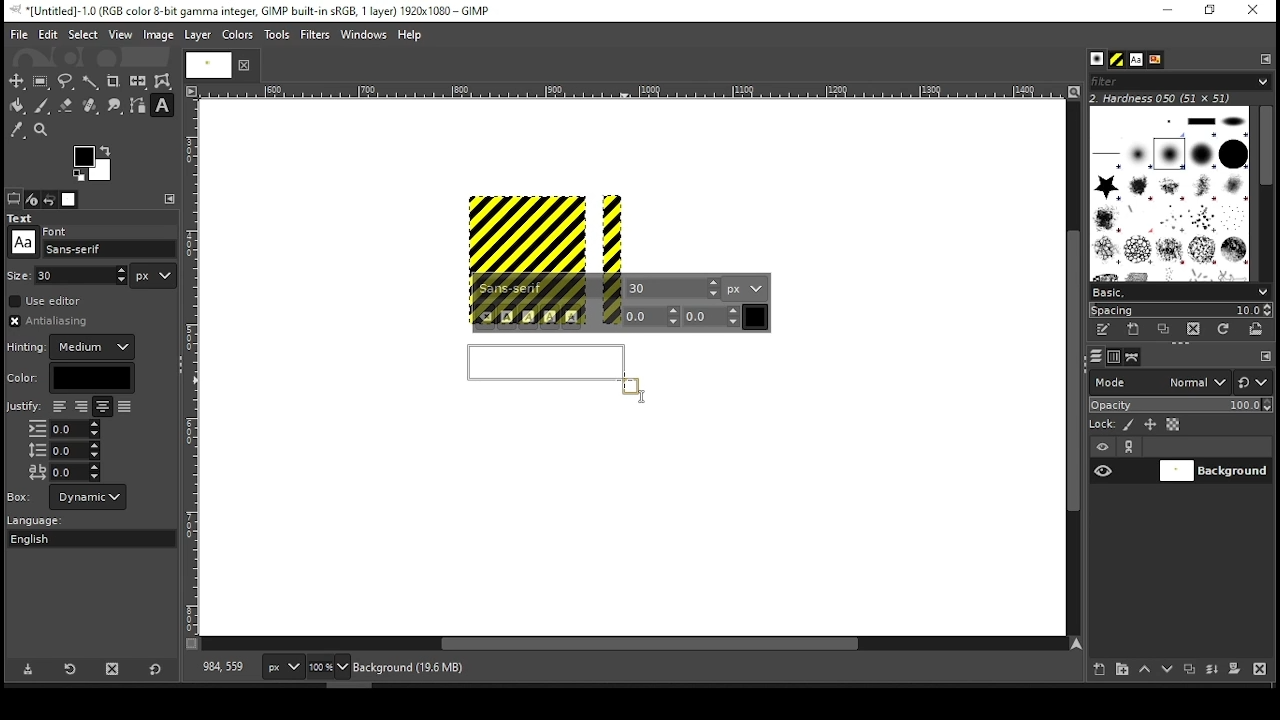 The width and height of the screenshot is (1280, 720). What do you see at coordinates (92, 107) in the screenshot?
I see `heal tool` at bounding box center [92, 107].